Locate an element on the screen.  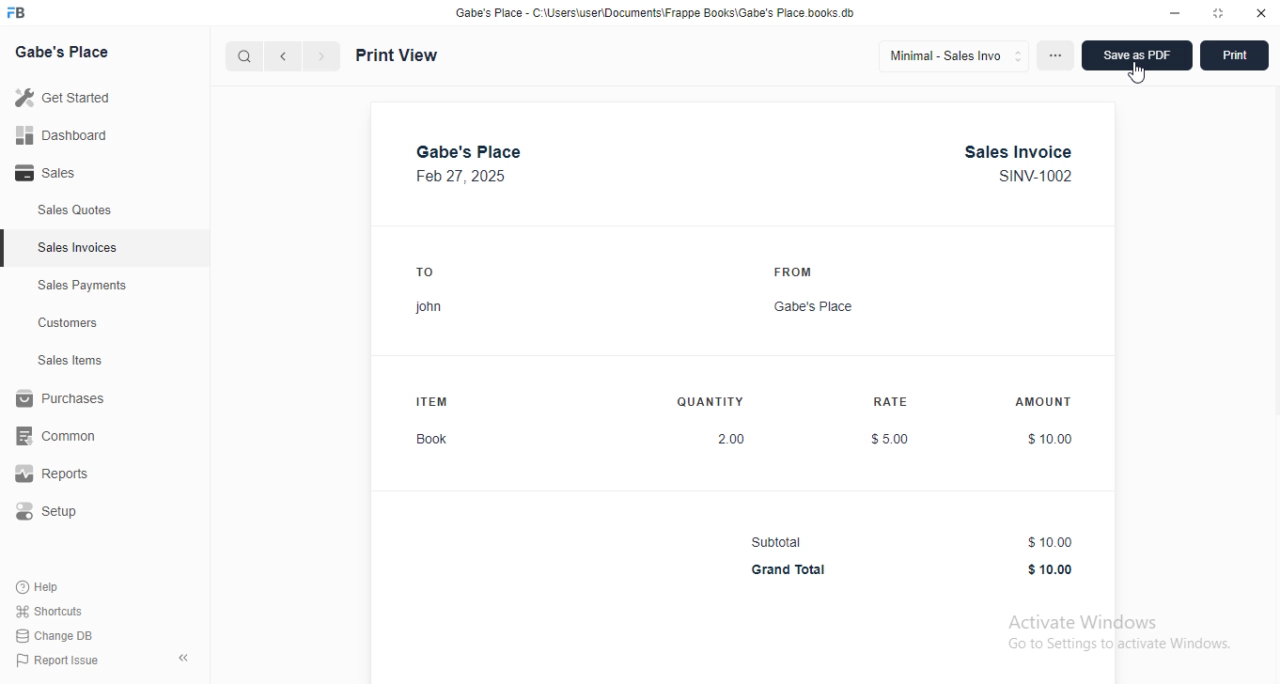
minimal - sales invo is located at coordinates (953, 56).